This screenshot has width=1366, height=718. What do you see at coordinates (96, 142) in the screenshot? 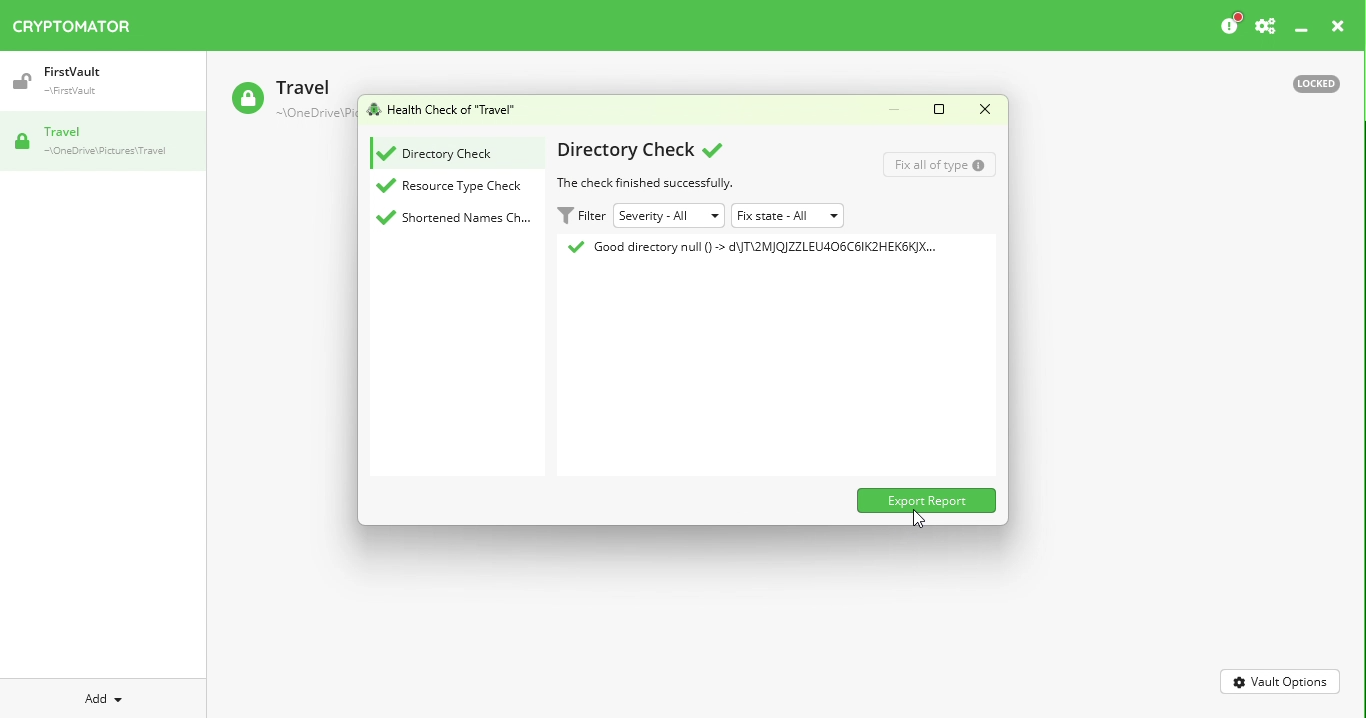
I see `Vault` at bounding box center [96, 142].